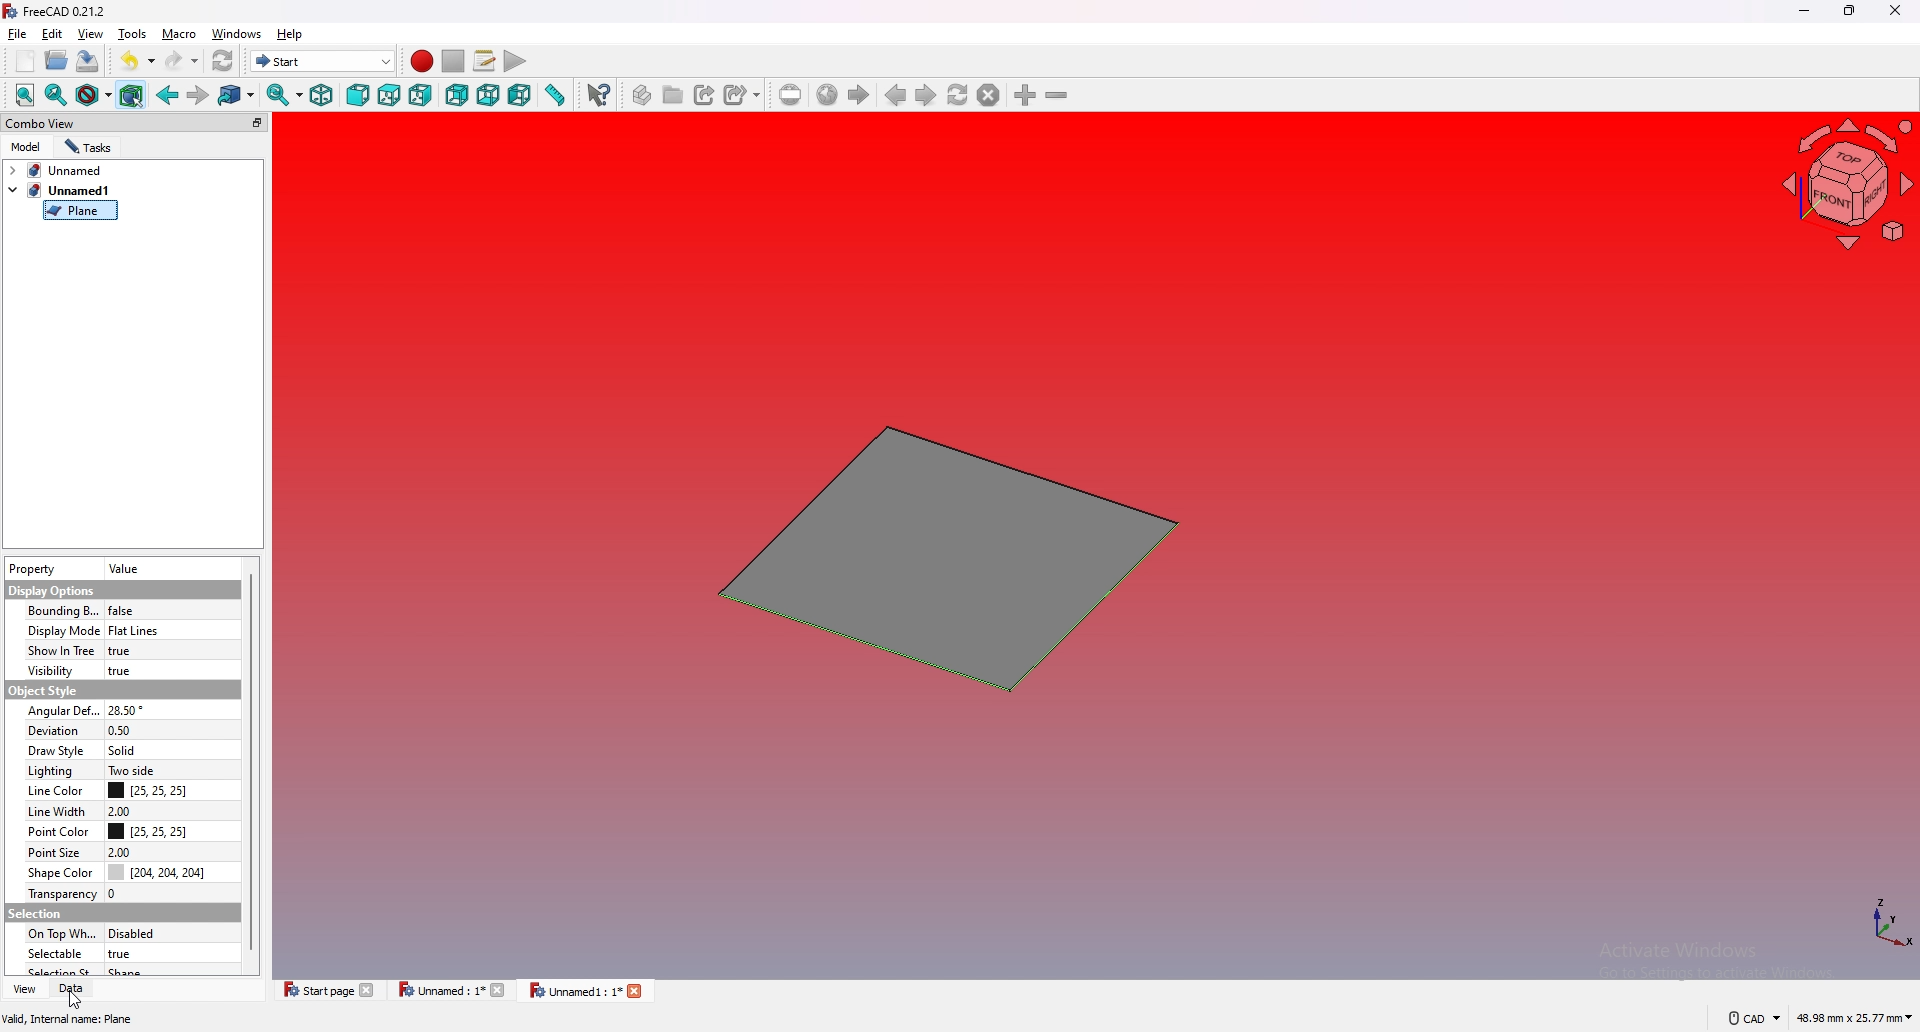  What do you see at coordinates (61, 630) in the screenshot?
I see `display mode` at bounding box center [61, 630].